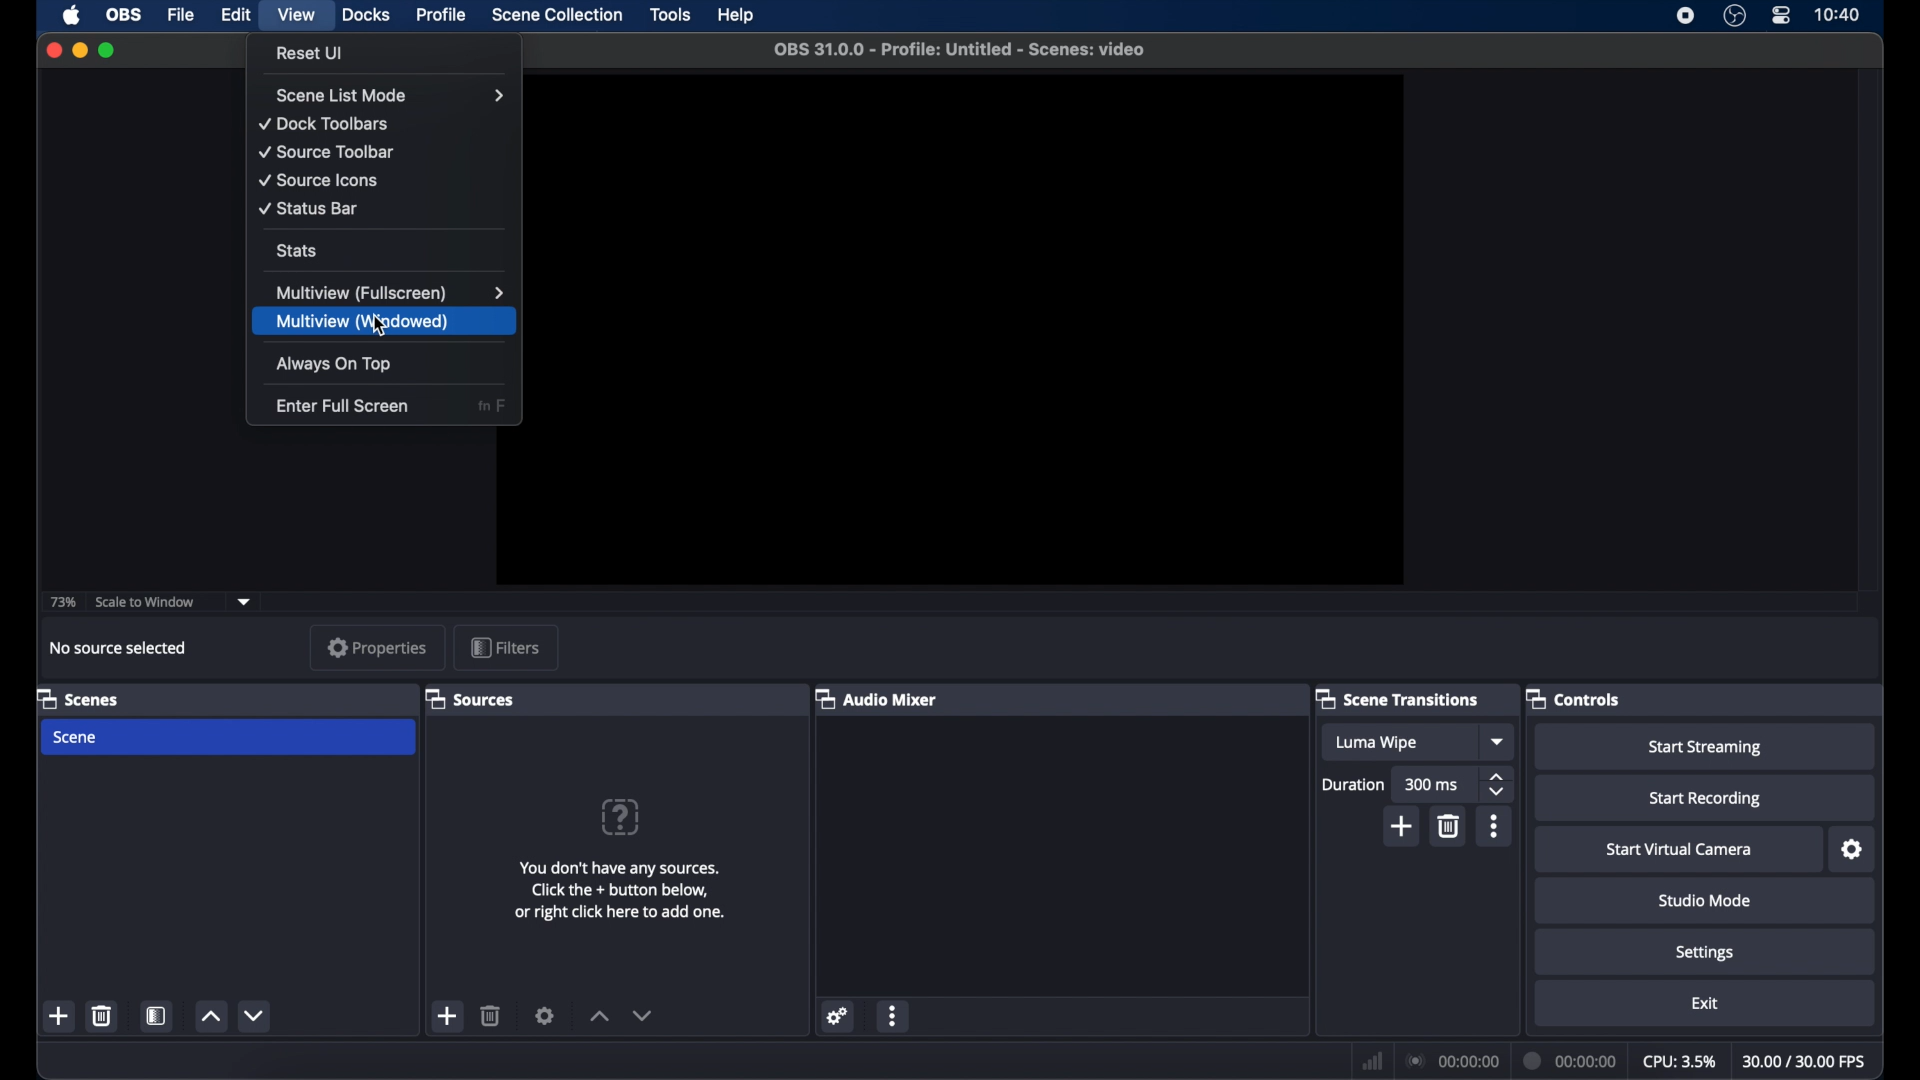  I want to click on add, so click(59, 1015).